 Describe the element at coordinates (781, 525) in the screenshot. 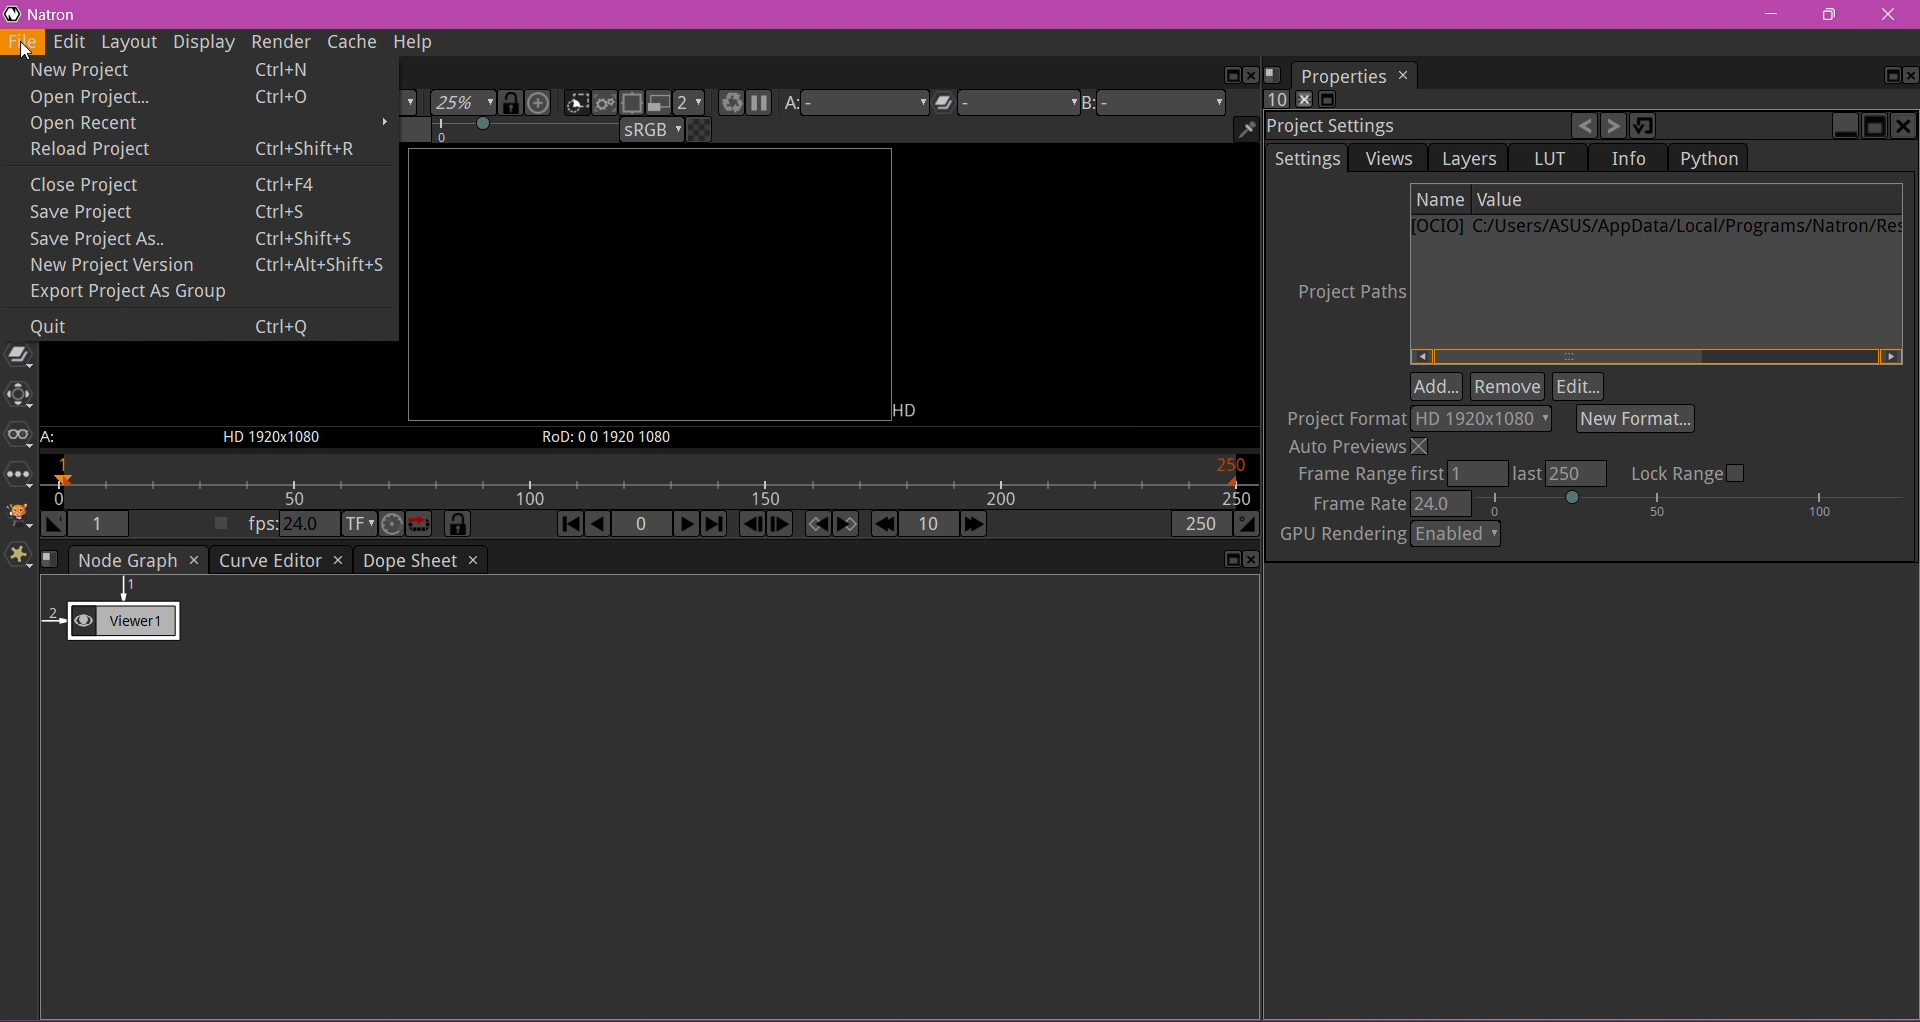

I see `Next Frame` at that location.